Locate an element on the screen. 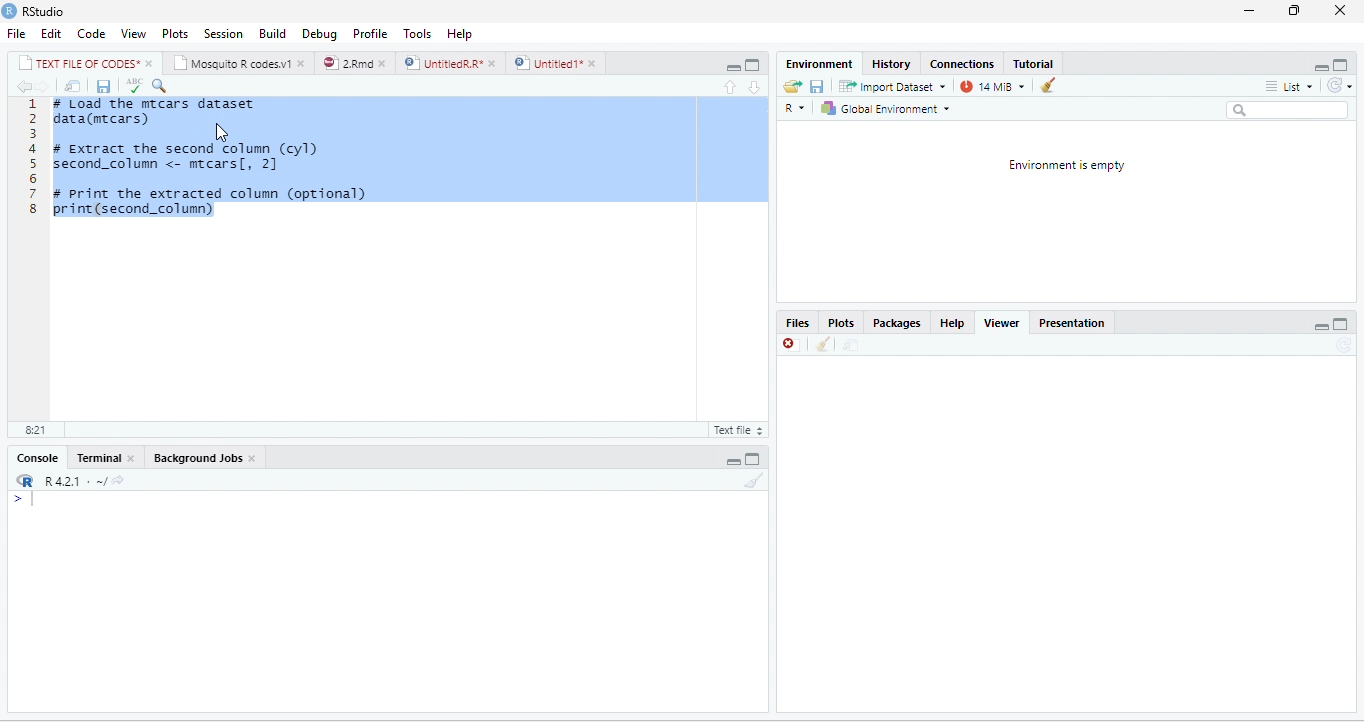 The width and height of the screenshot is (1364, 722). move is located at coordinates (73, 86).